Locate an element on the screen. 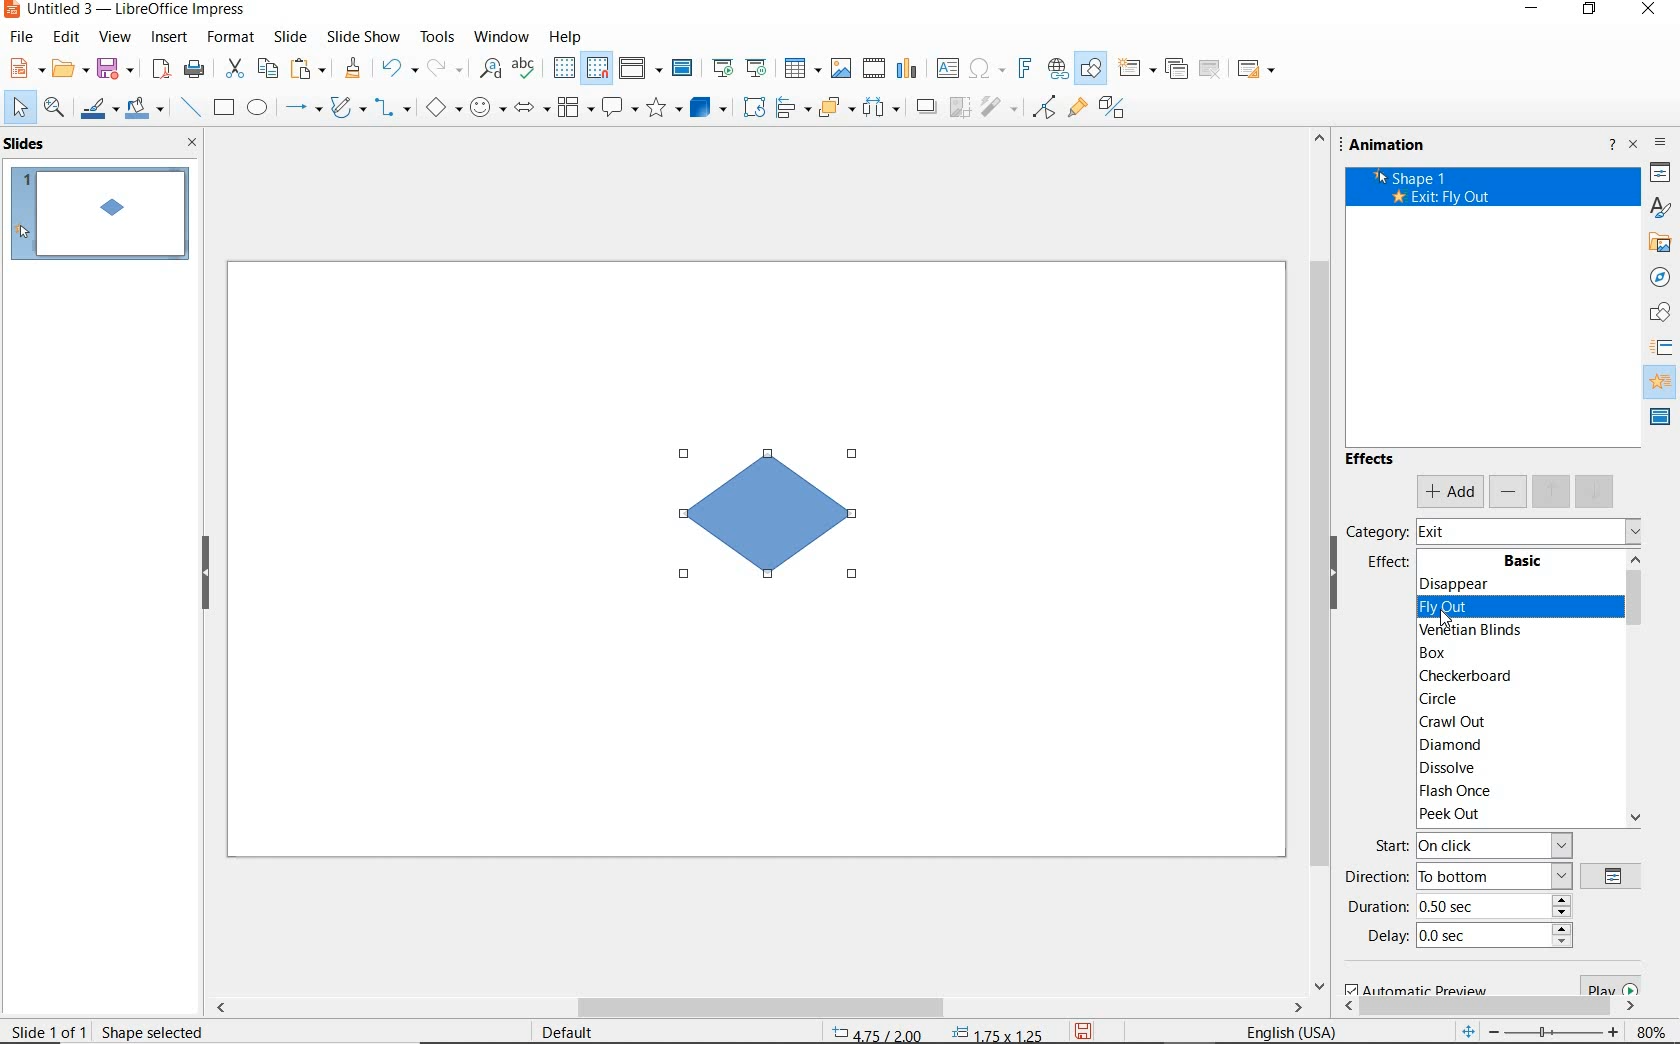 This screenshot has height=1044, width=1680. icon is located at coordinates (1661, 348).